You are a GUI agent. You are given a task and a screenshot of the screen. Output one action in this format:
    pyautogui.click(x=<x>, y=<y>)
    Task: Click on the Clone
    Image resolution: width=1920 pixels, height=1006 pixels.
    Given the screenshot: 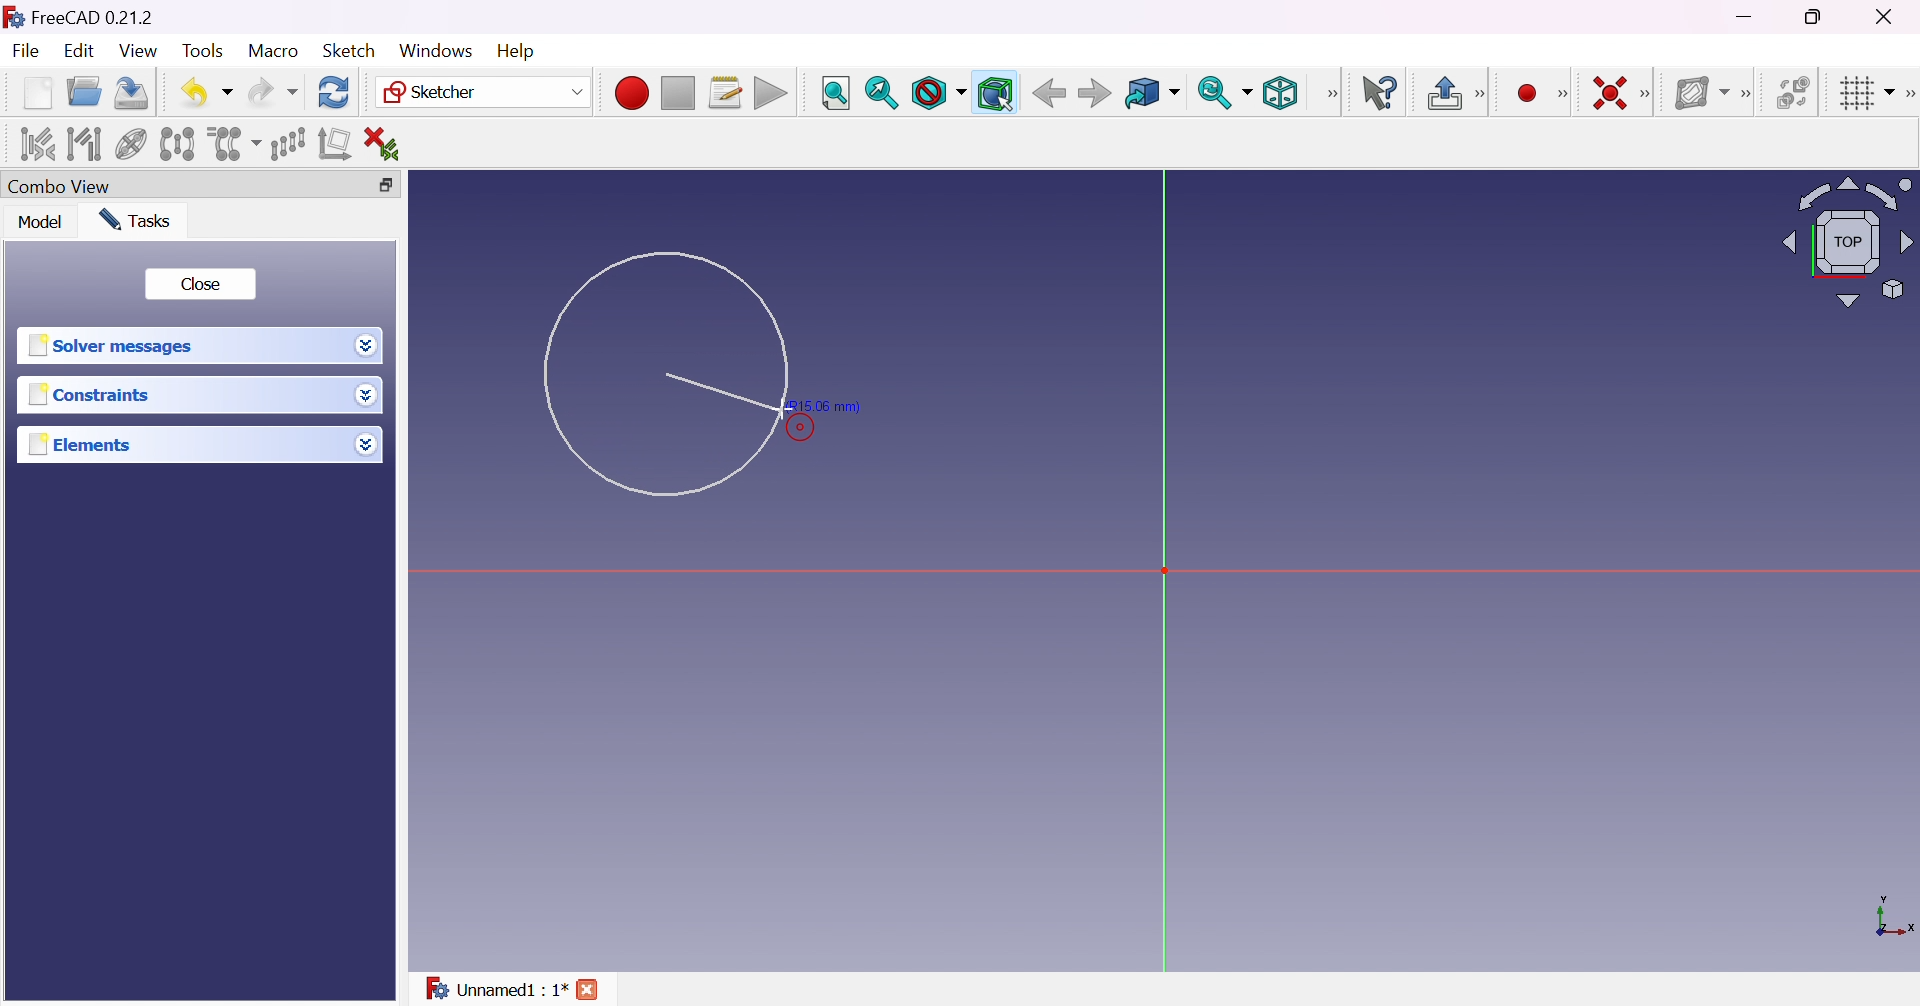 What is the action you would take?
    pyautogui.click(x=232, y=142)
    